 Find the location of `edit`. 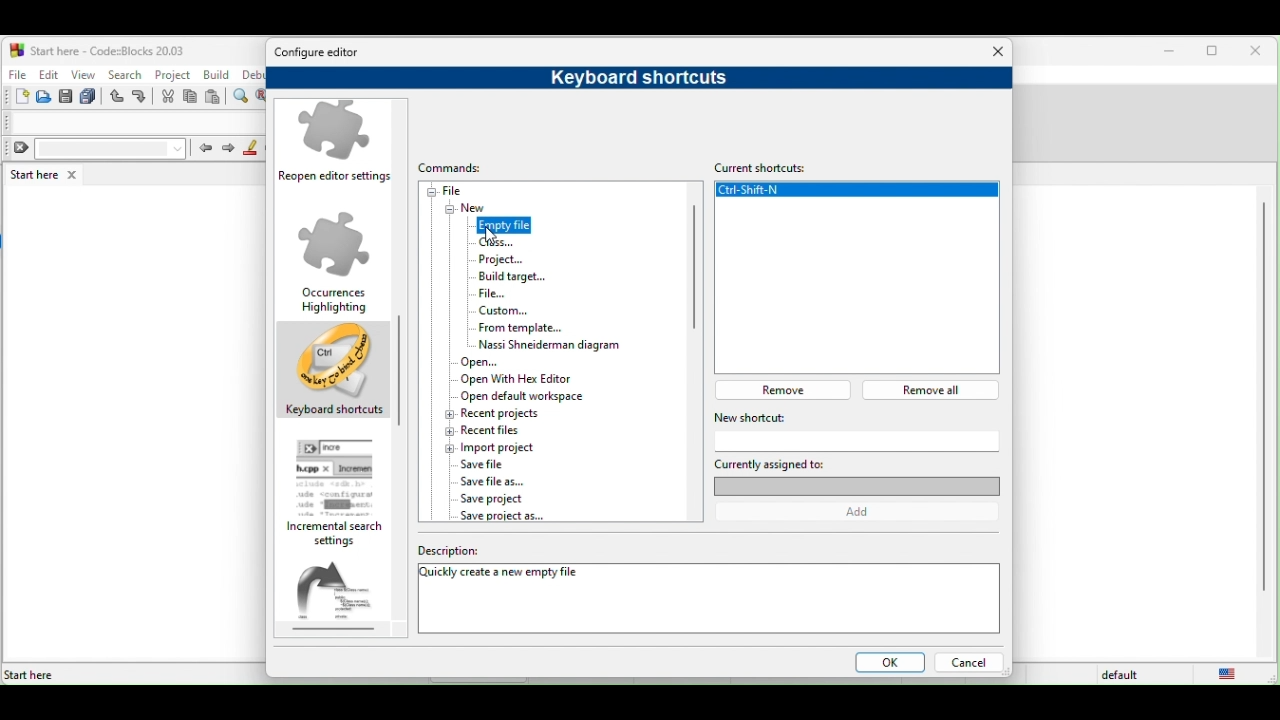

edit is located at coordinates (48, 74).